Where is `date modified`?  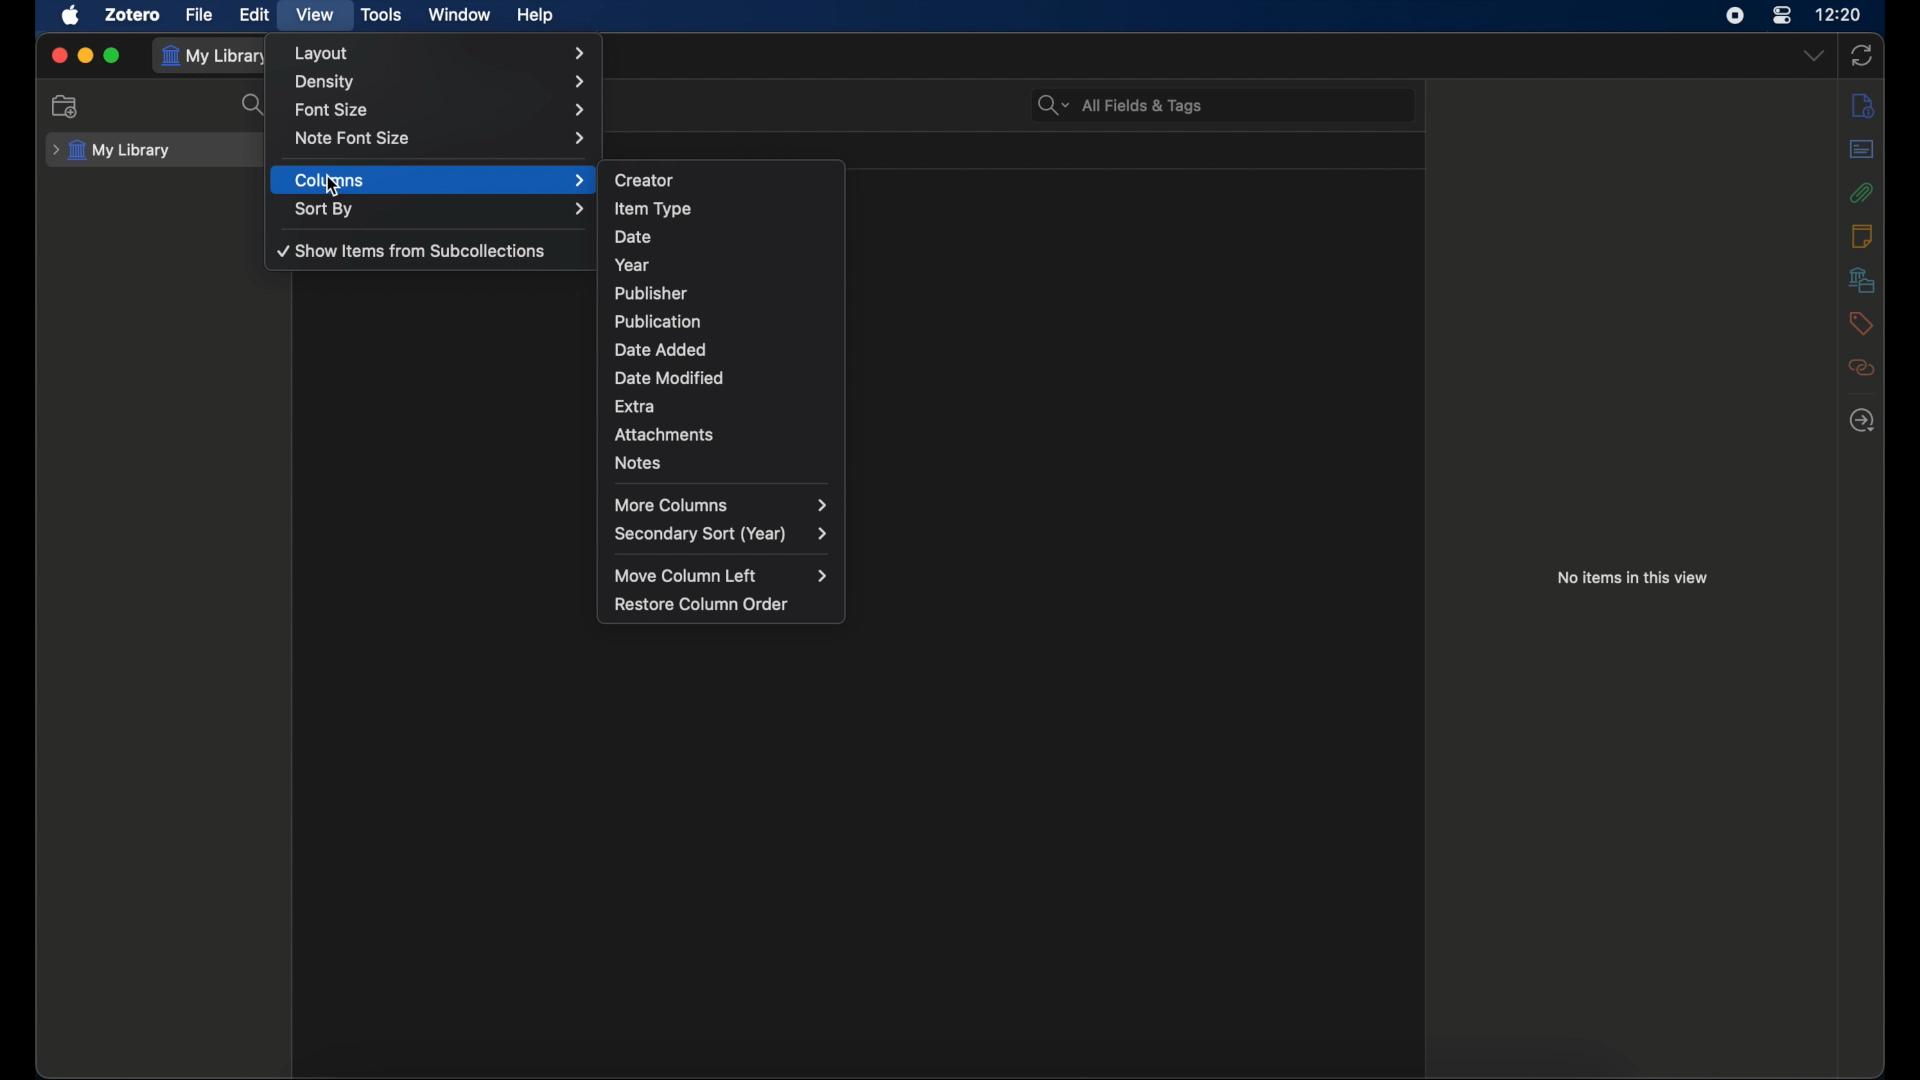
date modified is located at coordinates (671, 379).